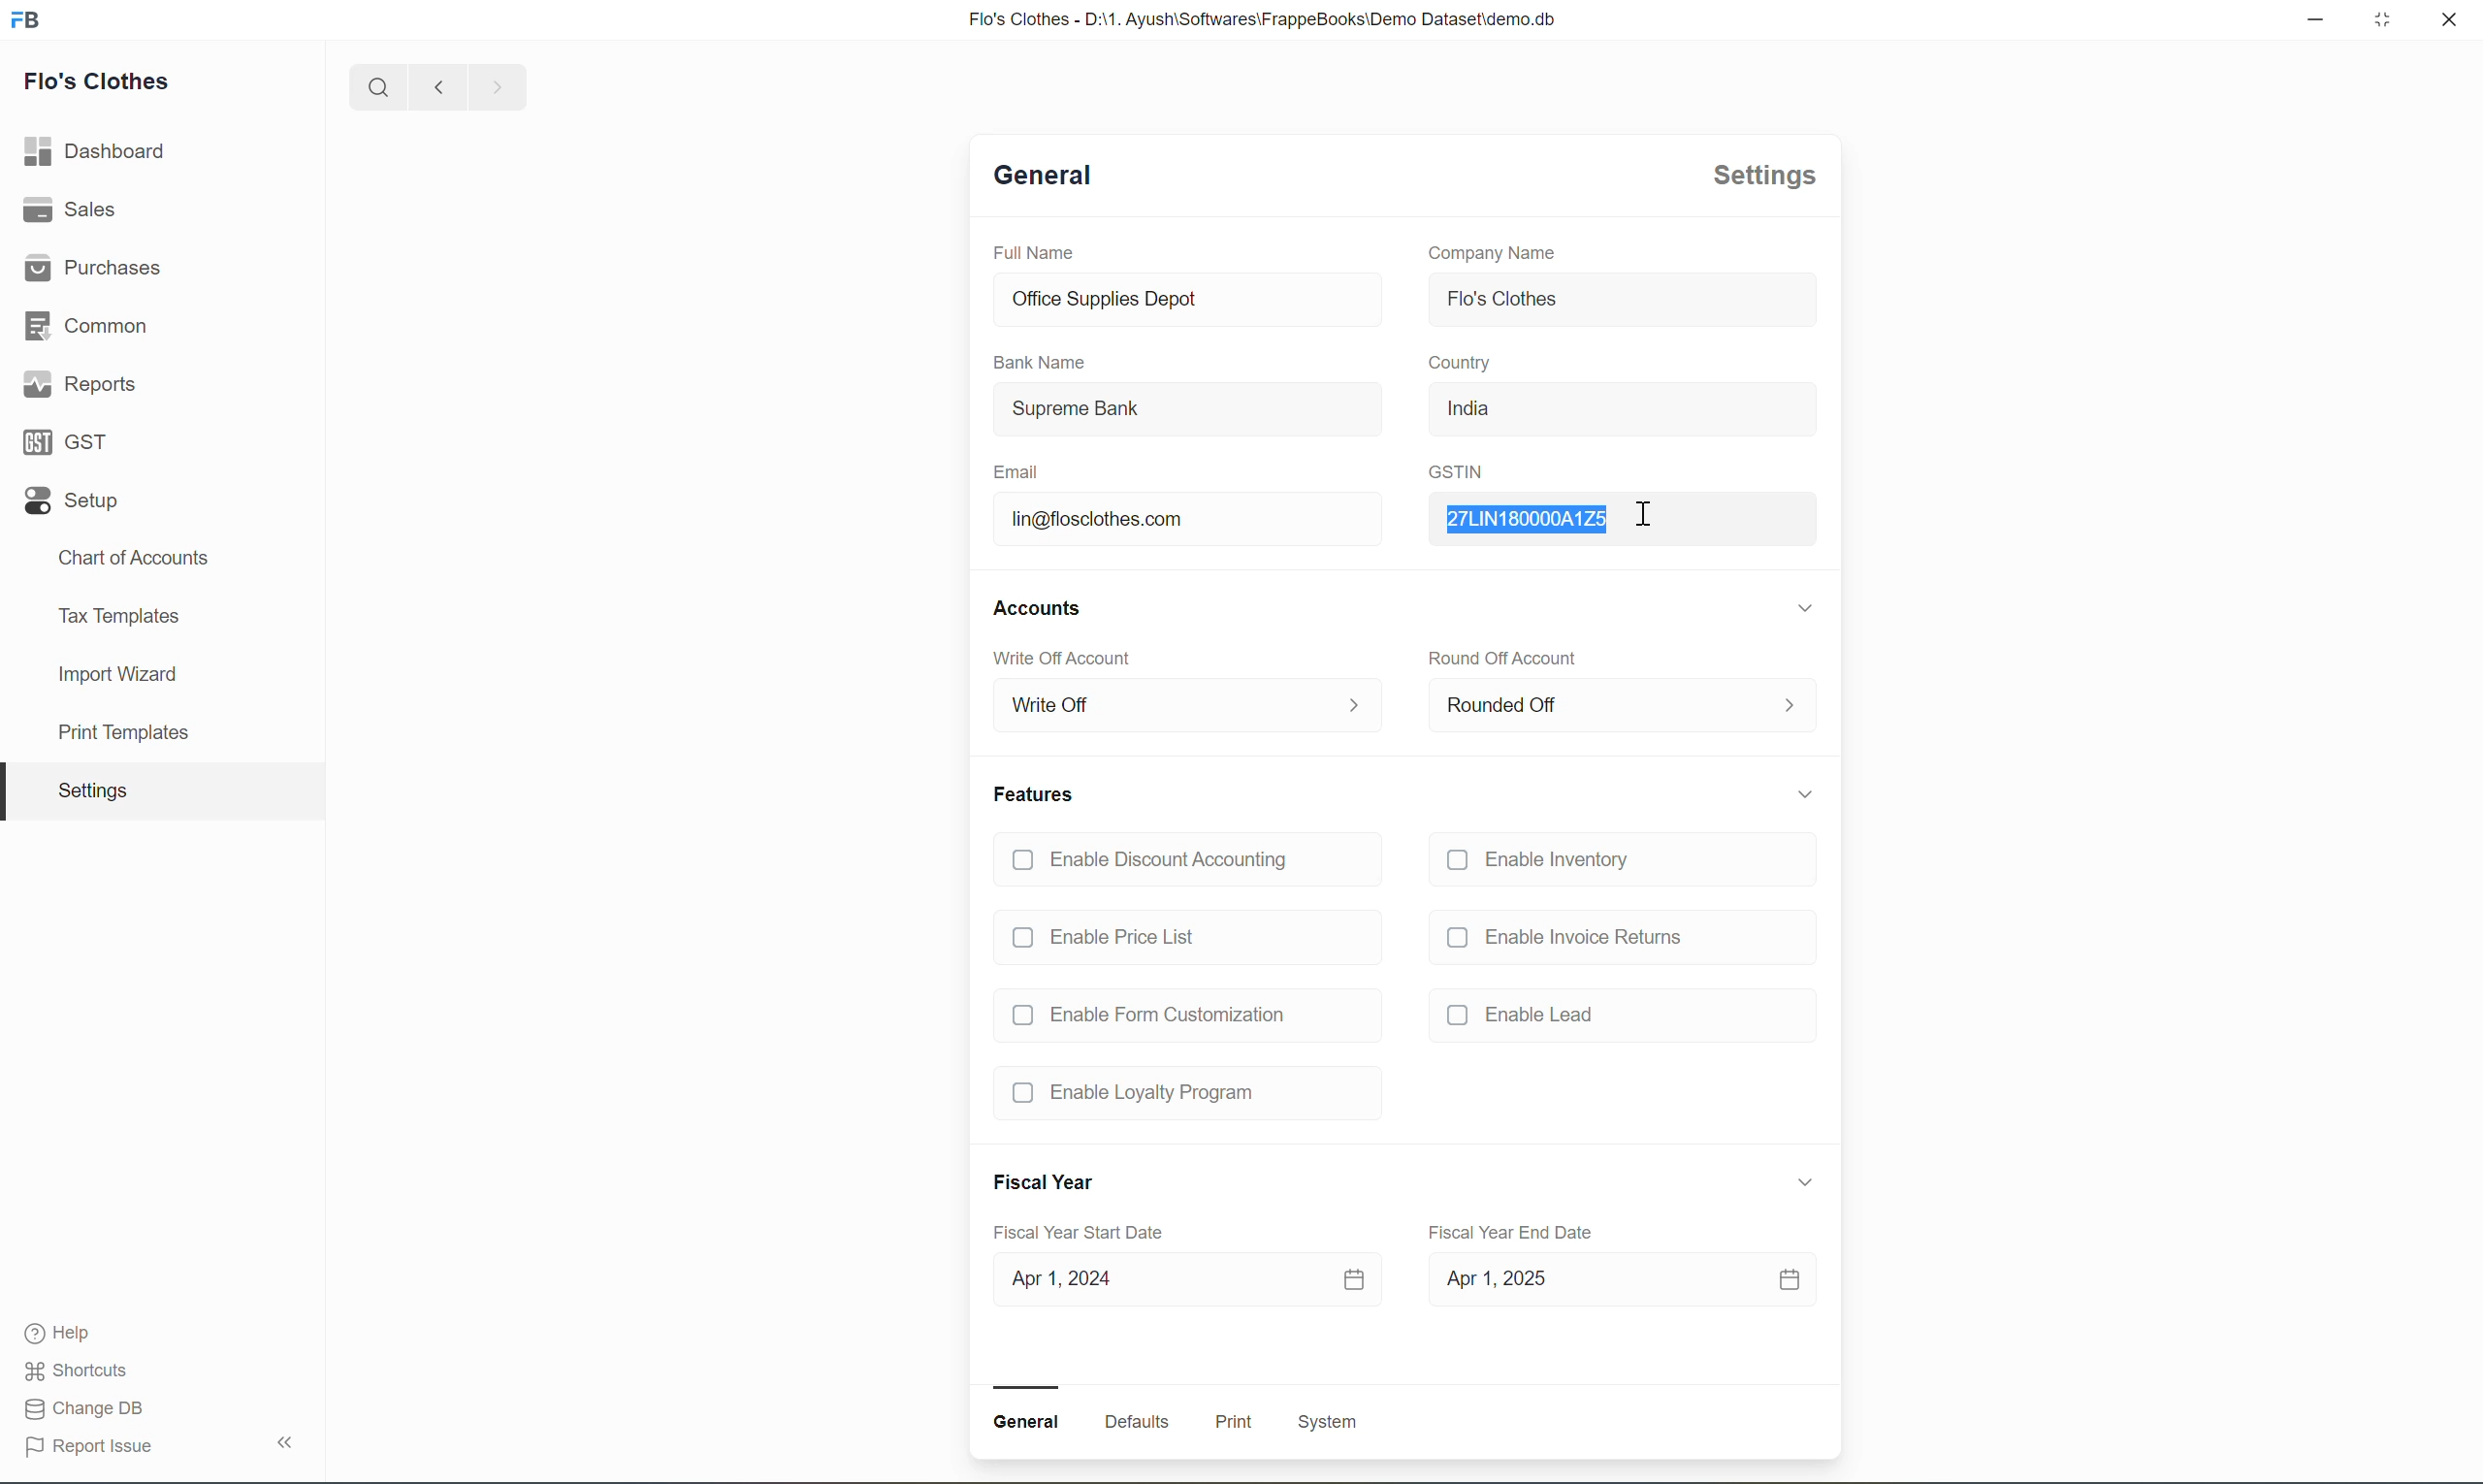 The image size is (2483, 1484). Describe the element at coordinates (67, 1333) in the screenshot. I see `Help` at that location.